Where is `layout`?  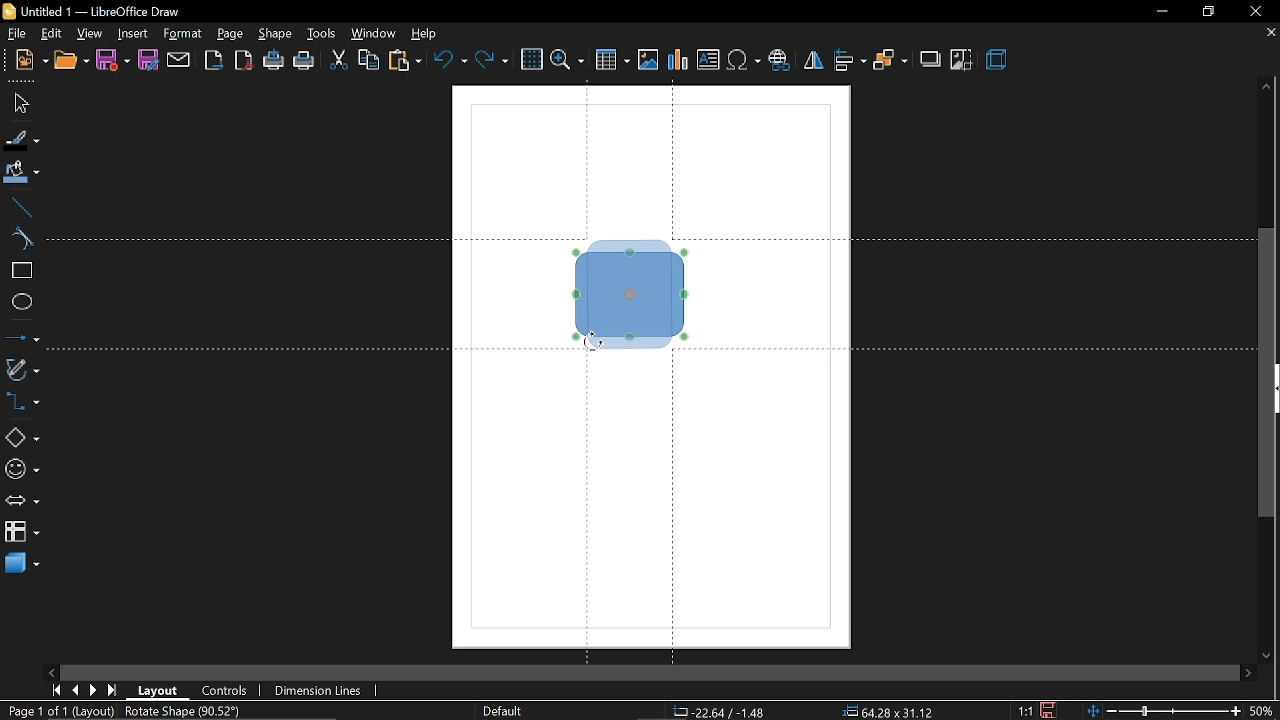 layout is located at coordinates (158, 689).